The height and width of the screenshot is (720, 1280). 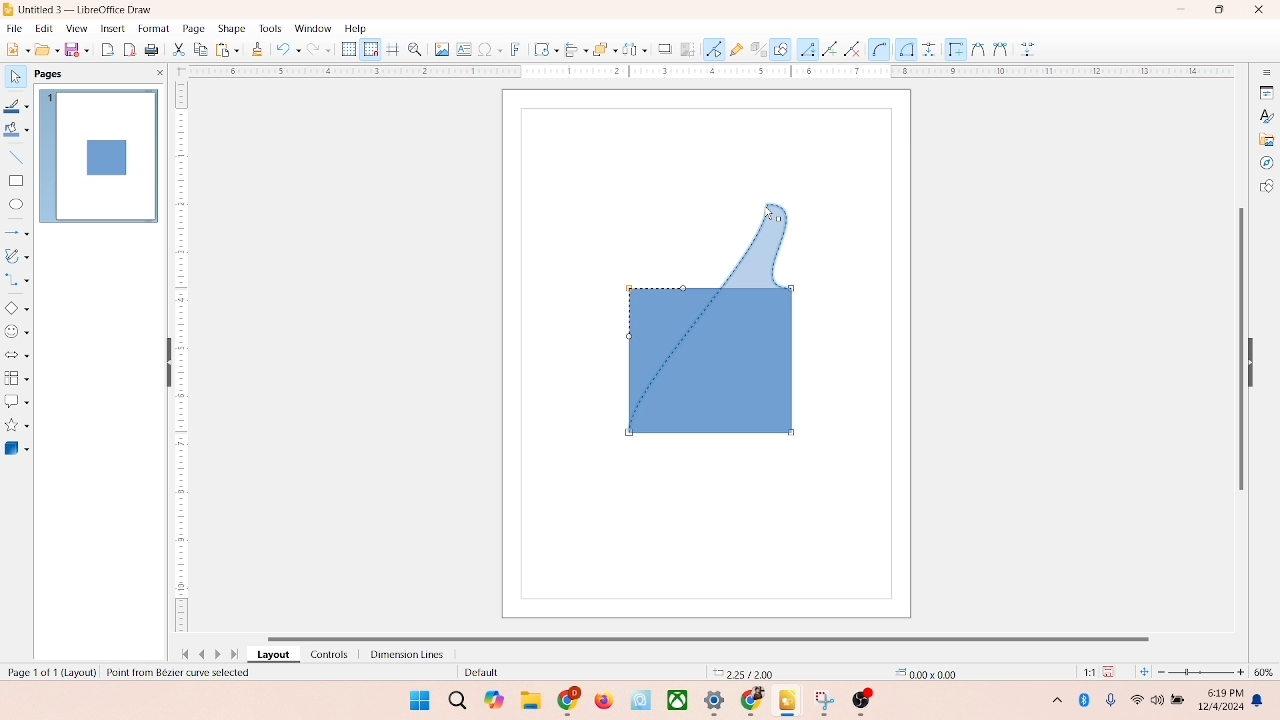 I want to click on gallery, so click(x=1267, y=138).